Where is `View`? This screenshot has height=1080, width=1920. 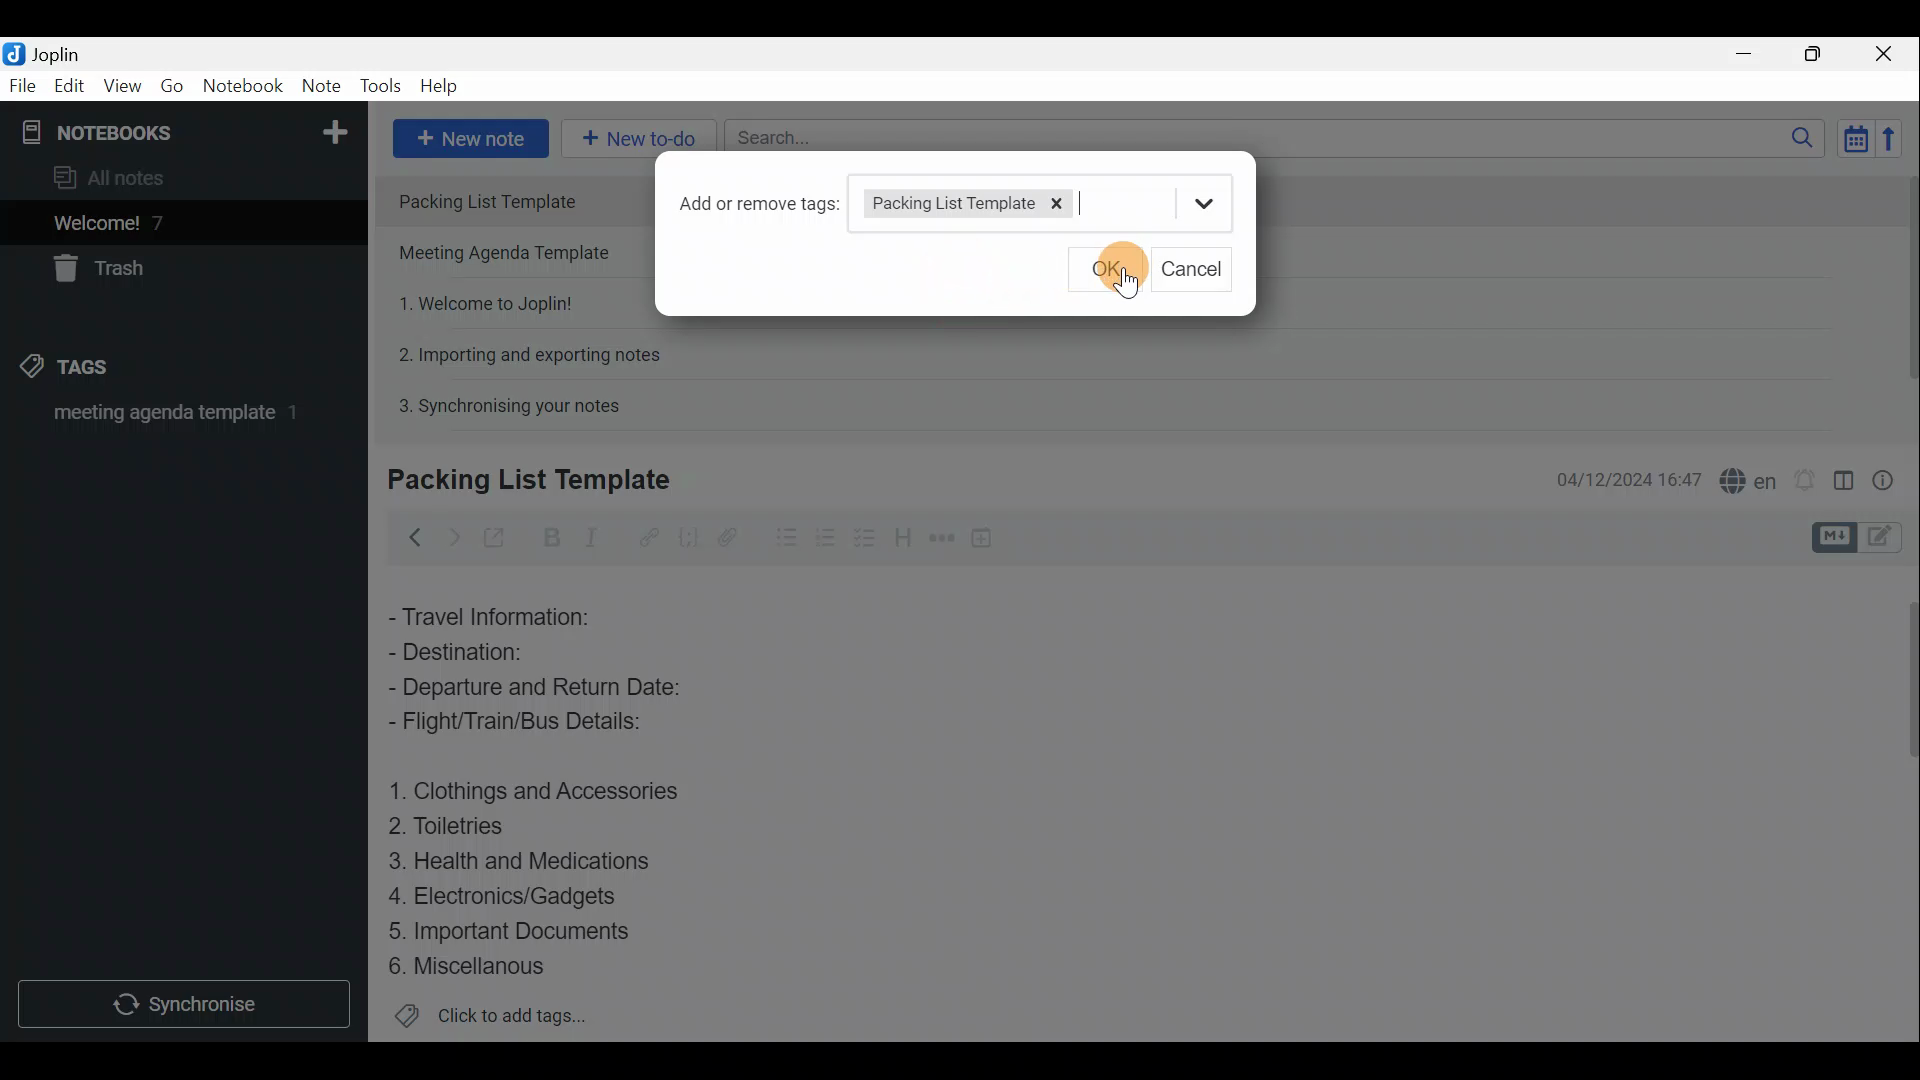
View is located at coordinates (124, 86).